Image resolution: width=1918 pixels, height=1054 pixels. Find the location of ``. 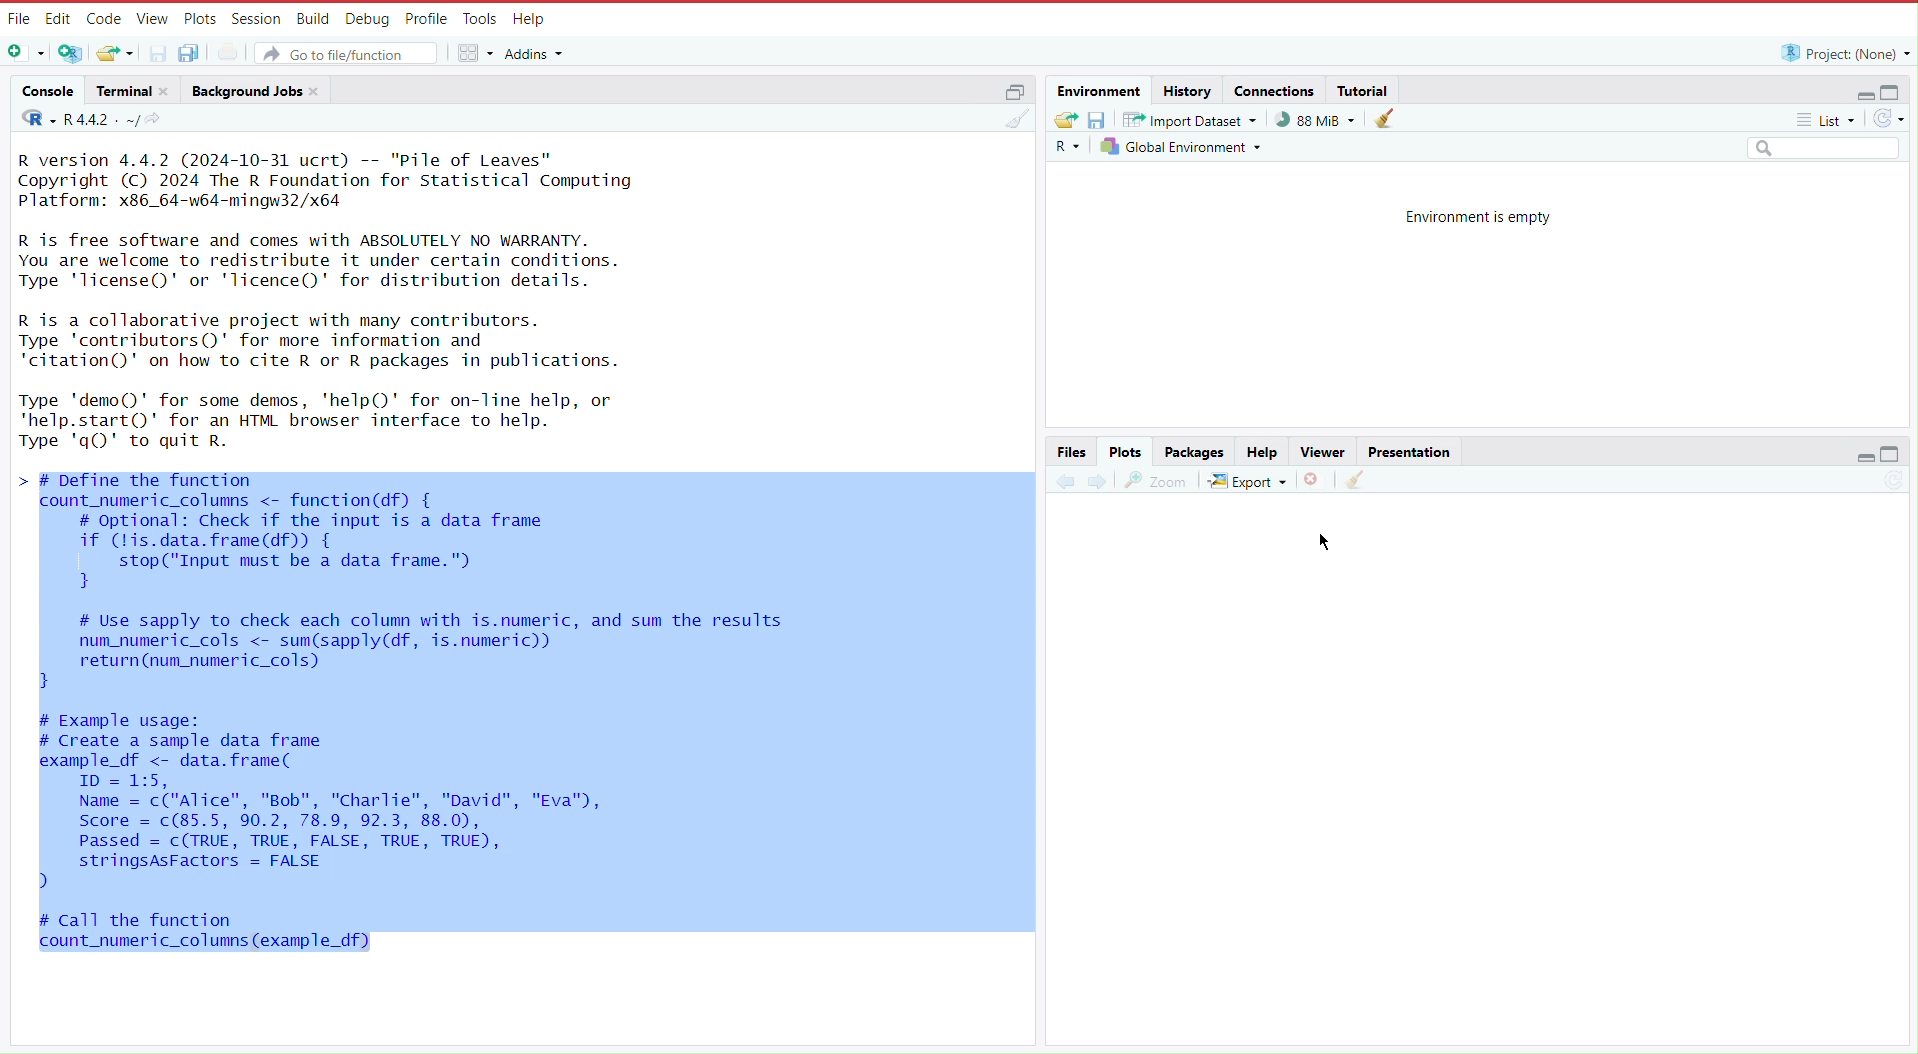

 is located at coordinates (1822, 150).